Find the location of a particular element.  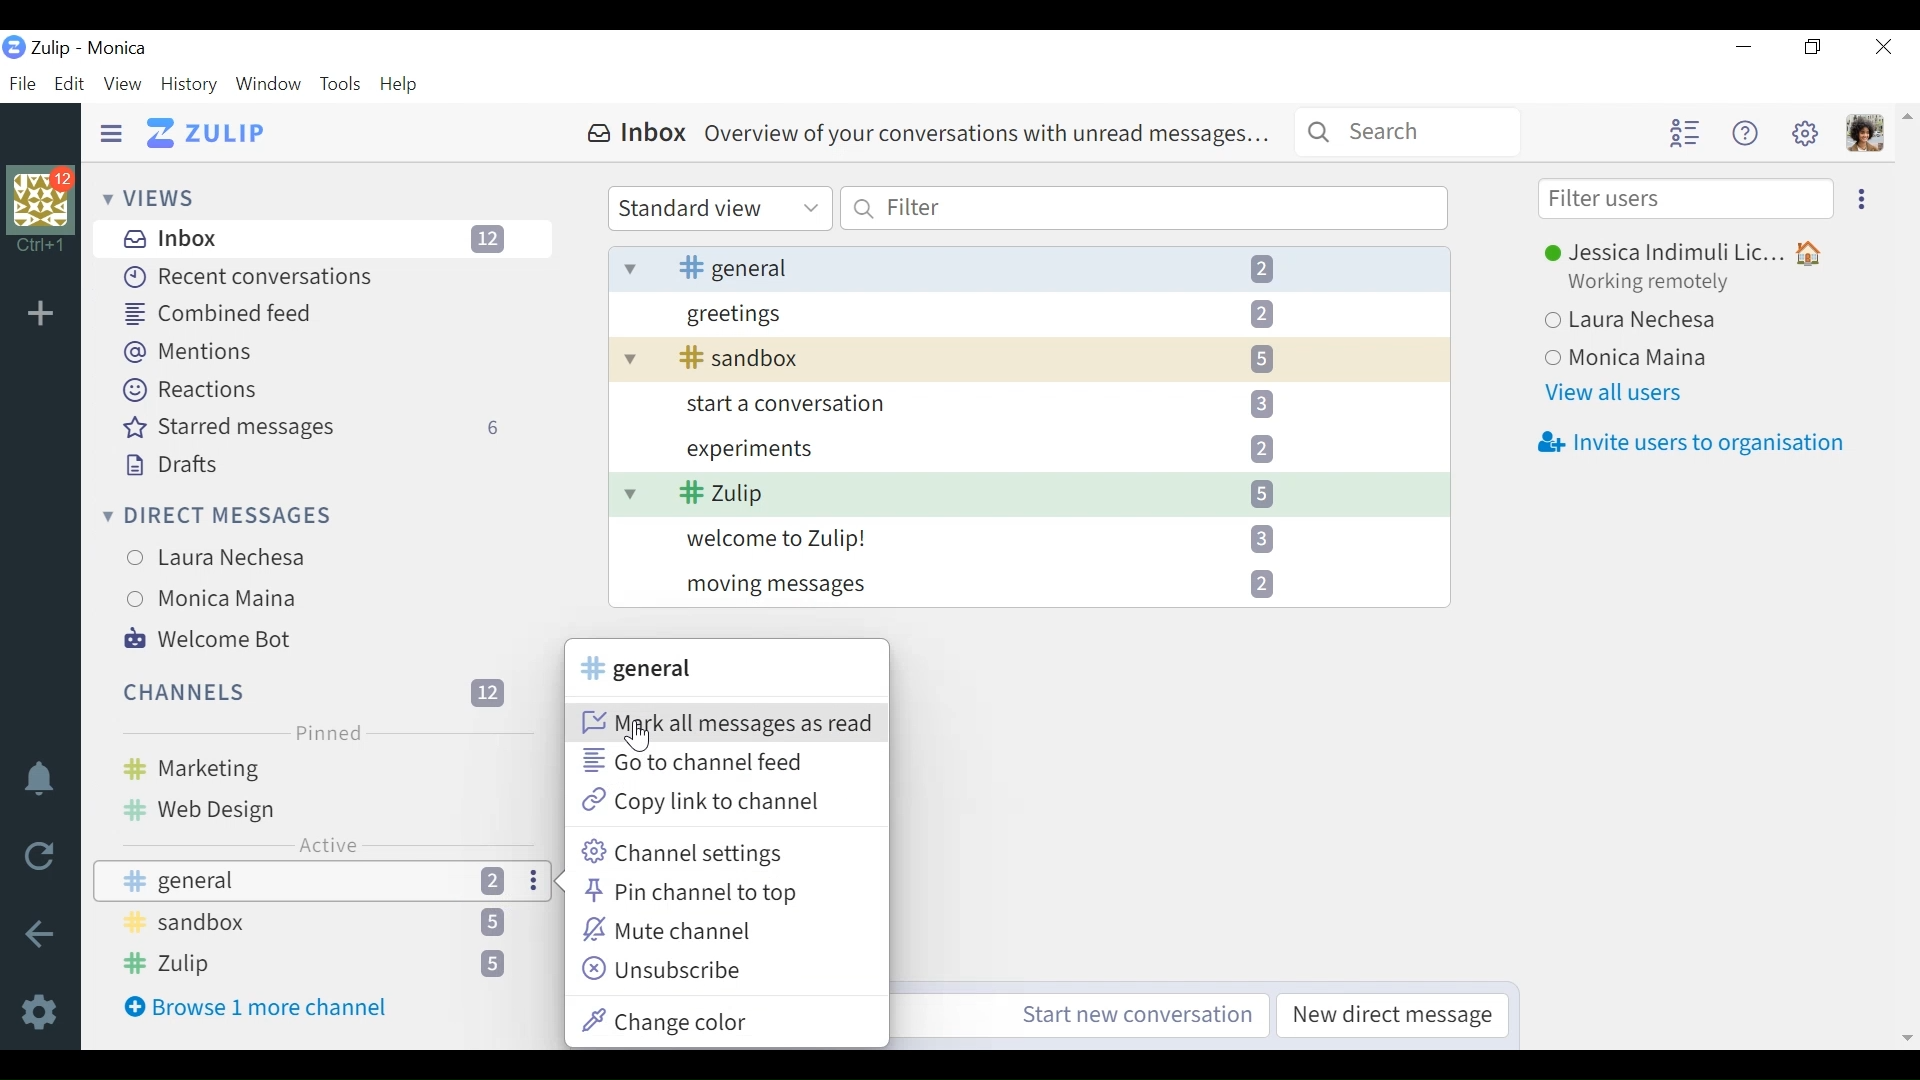

Tools is located at coordinates (341, 85).